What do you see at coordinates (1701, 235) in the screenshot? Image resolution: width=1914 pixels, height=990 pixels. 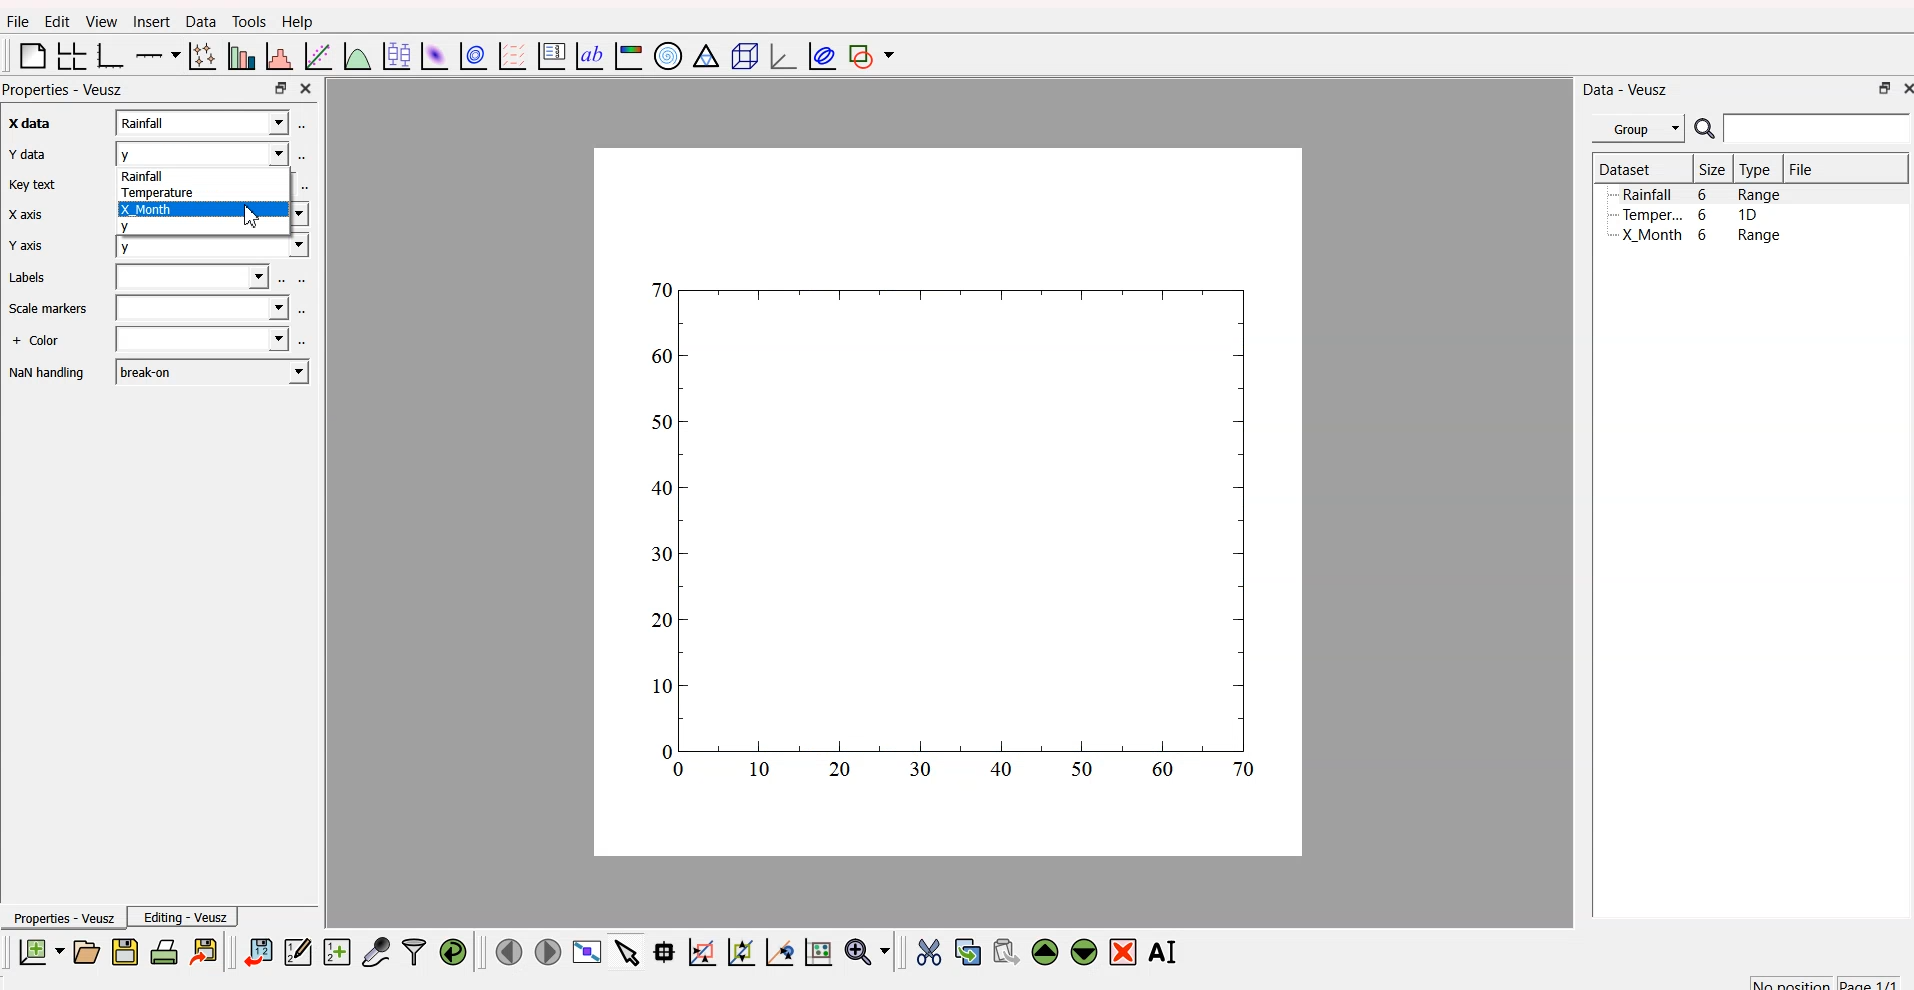 I see `X Month 6 Range` at bounding box center [1701, 235].